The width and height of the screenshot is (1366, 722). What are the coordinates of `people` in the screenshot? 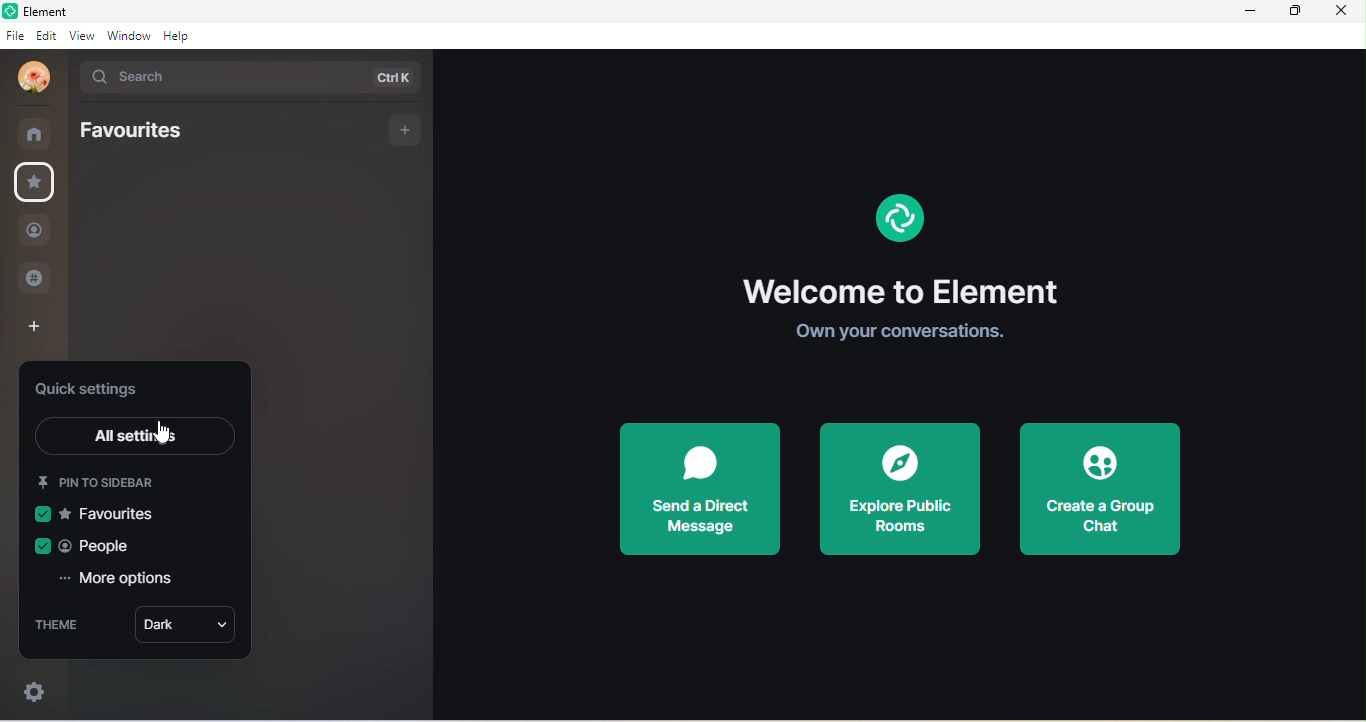 It's located at (38, 228).